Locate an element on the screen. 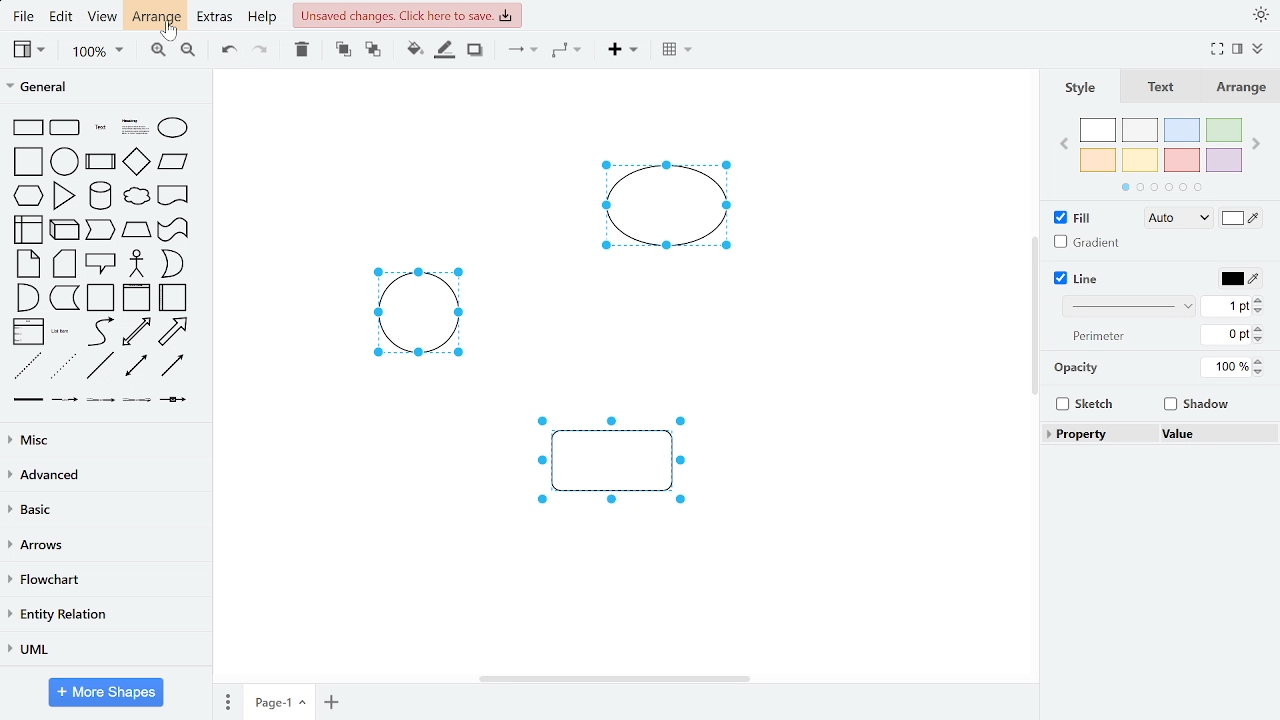 The width and height of the screenshot is (1280, 720). insert is located at coordinates (621, 52).